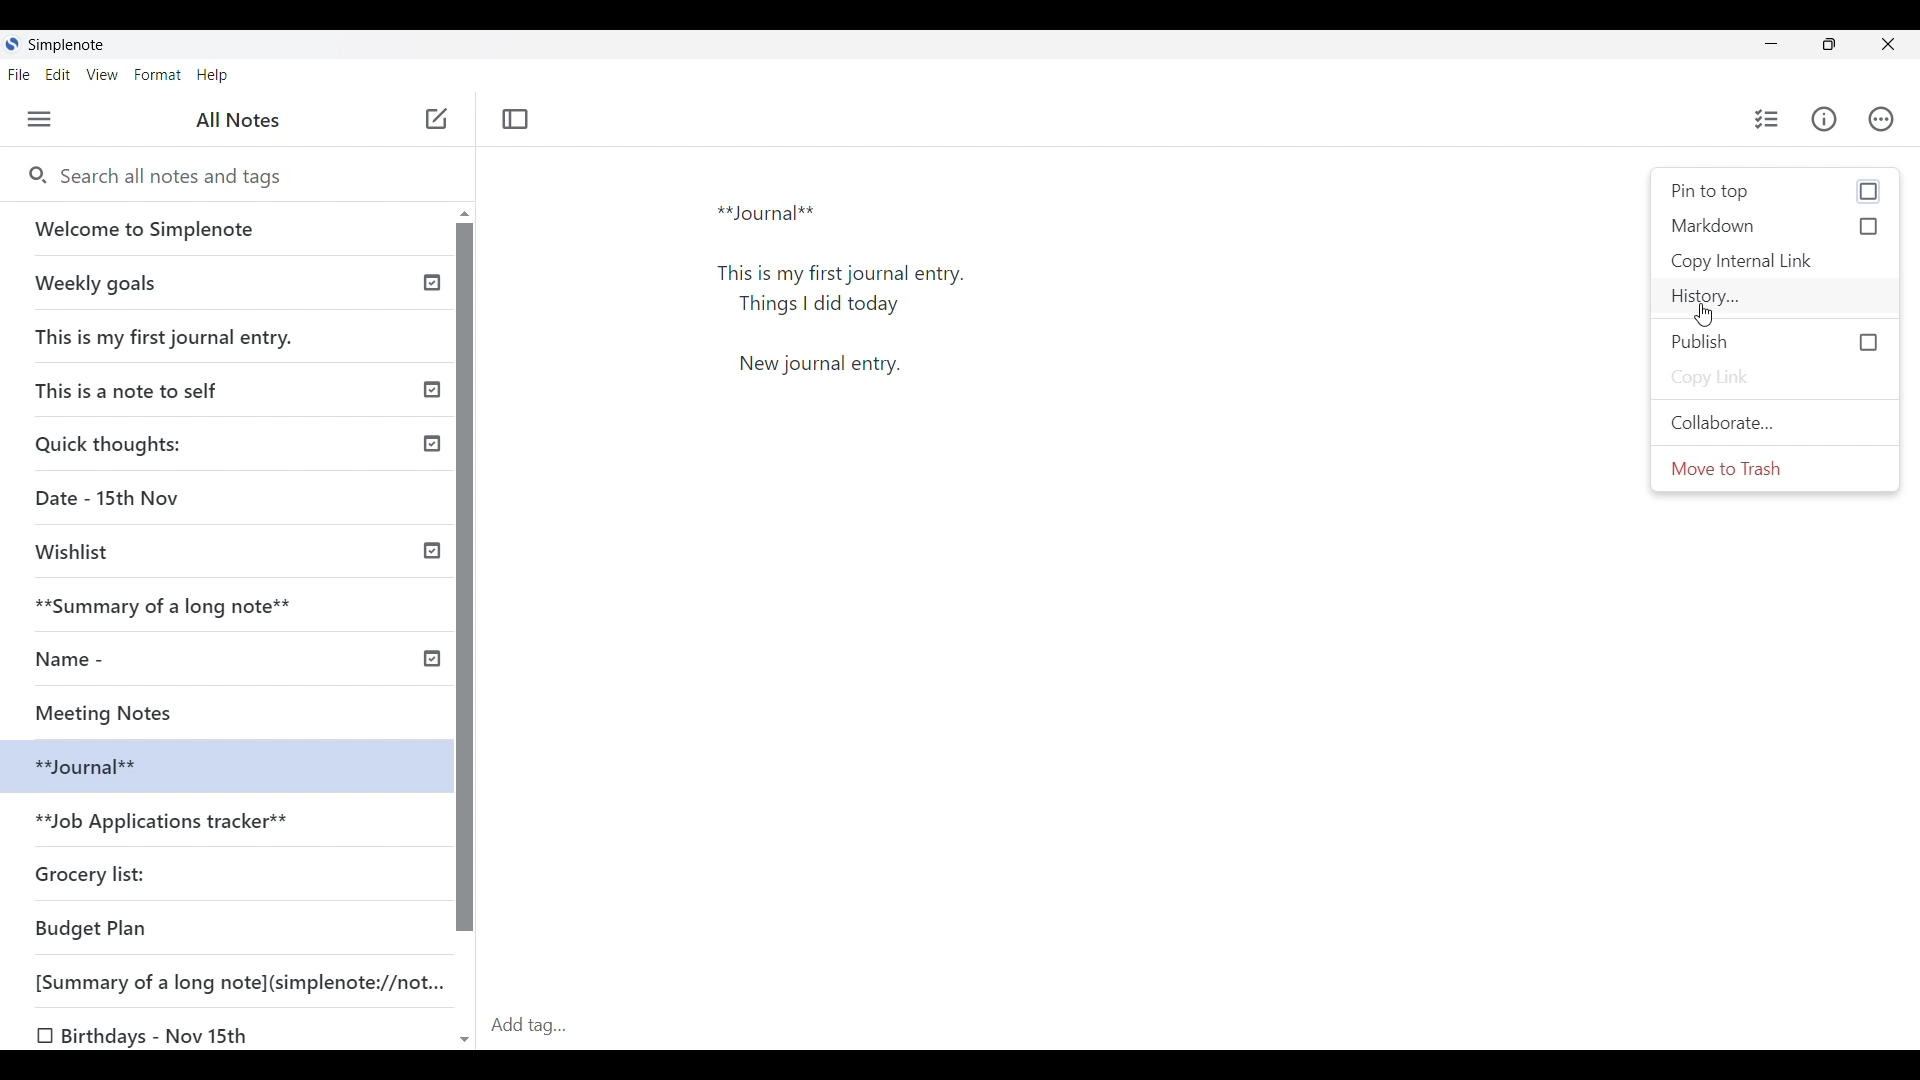  Describe the element at coordinates (465, 578) in the screenshot. I see `Vertical slide bar for left panel` at that location.